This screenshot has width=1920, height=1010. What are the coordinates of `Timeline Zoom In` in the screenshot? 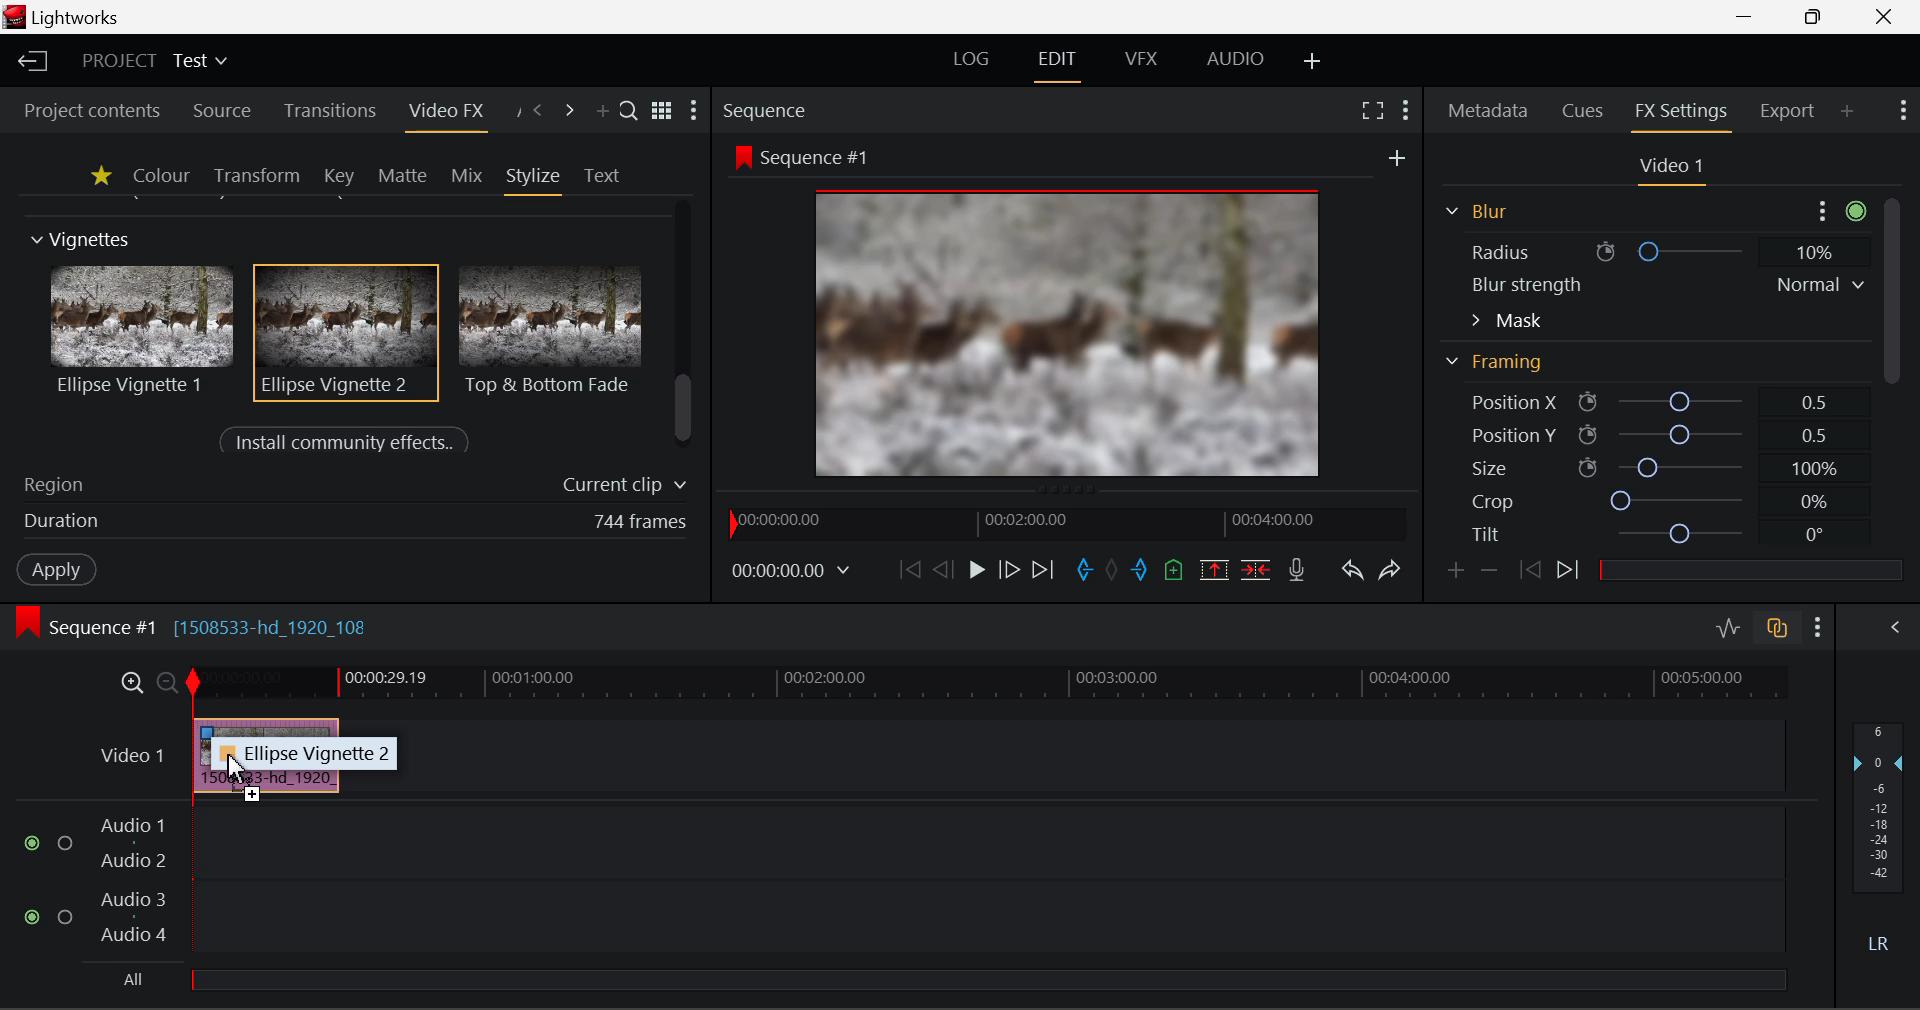 It's located at (131, 683).